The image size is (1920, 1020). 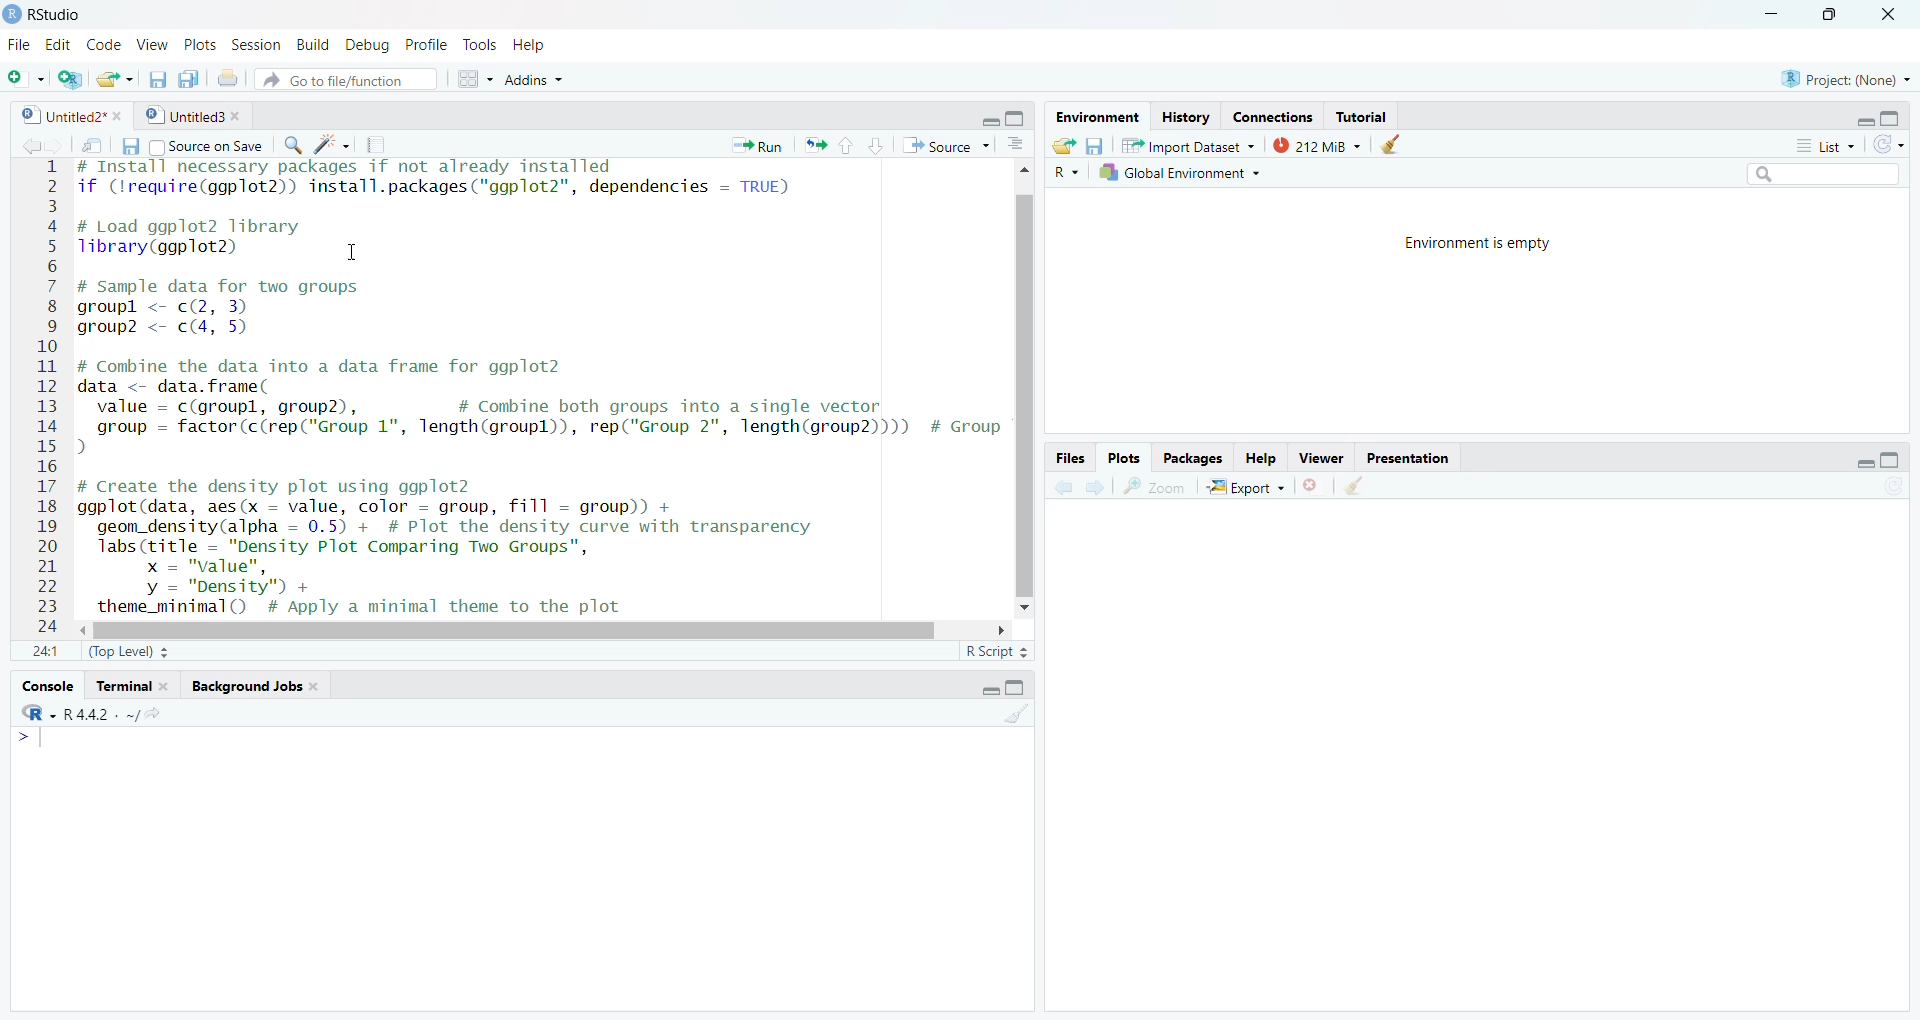 What do you see at coordinates (132, 687) in the screenshot?
I see `terminal` at bounding box center [132, 687].